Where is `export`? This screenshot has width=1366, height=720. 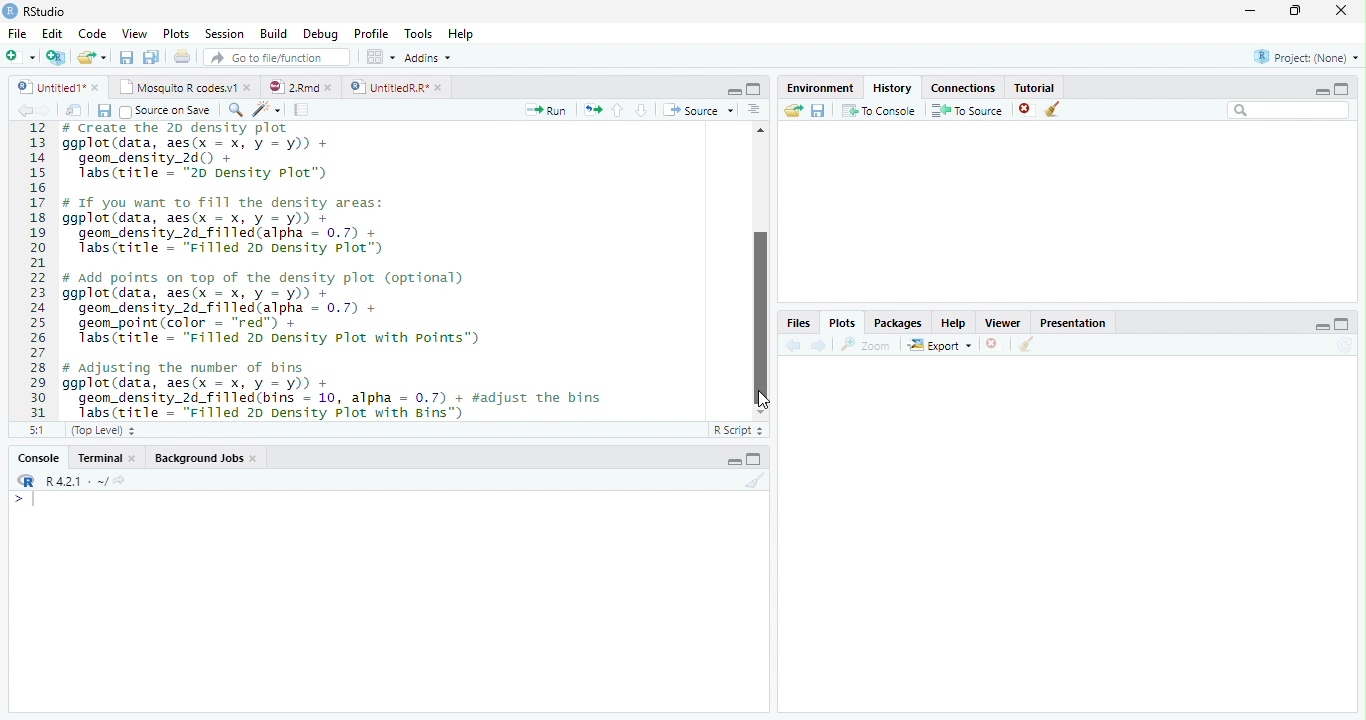 export is located at coordinates (939, 346).